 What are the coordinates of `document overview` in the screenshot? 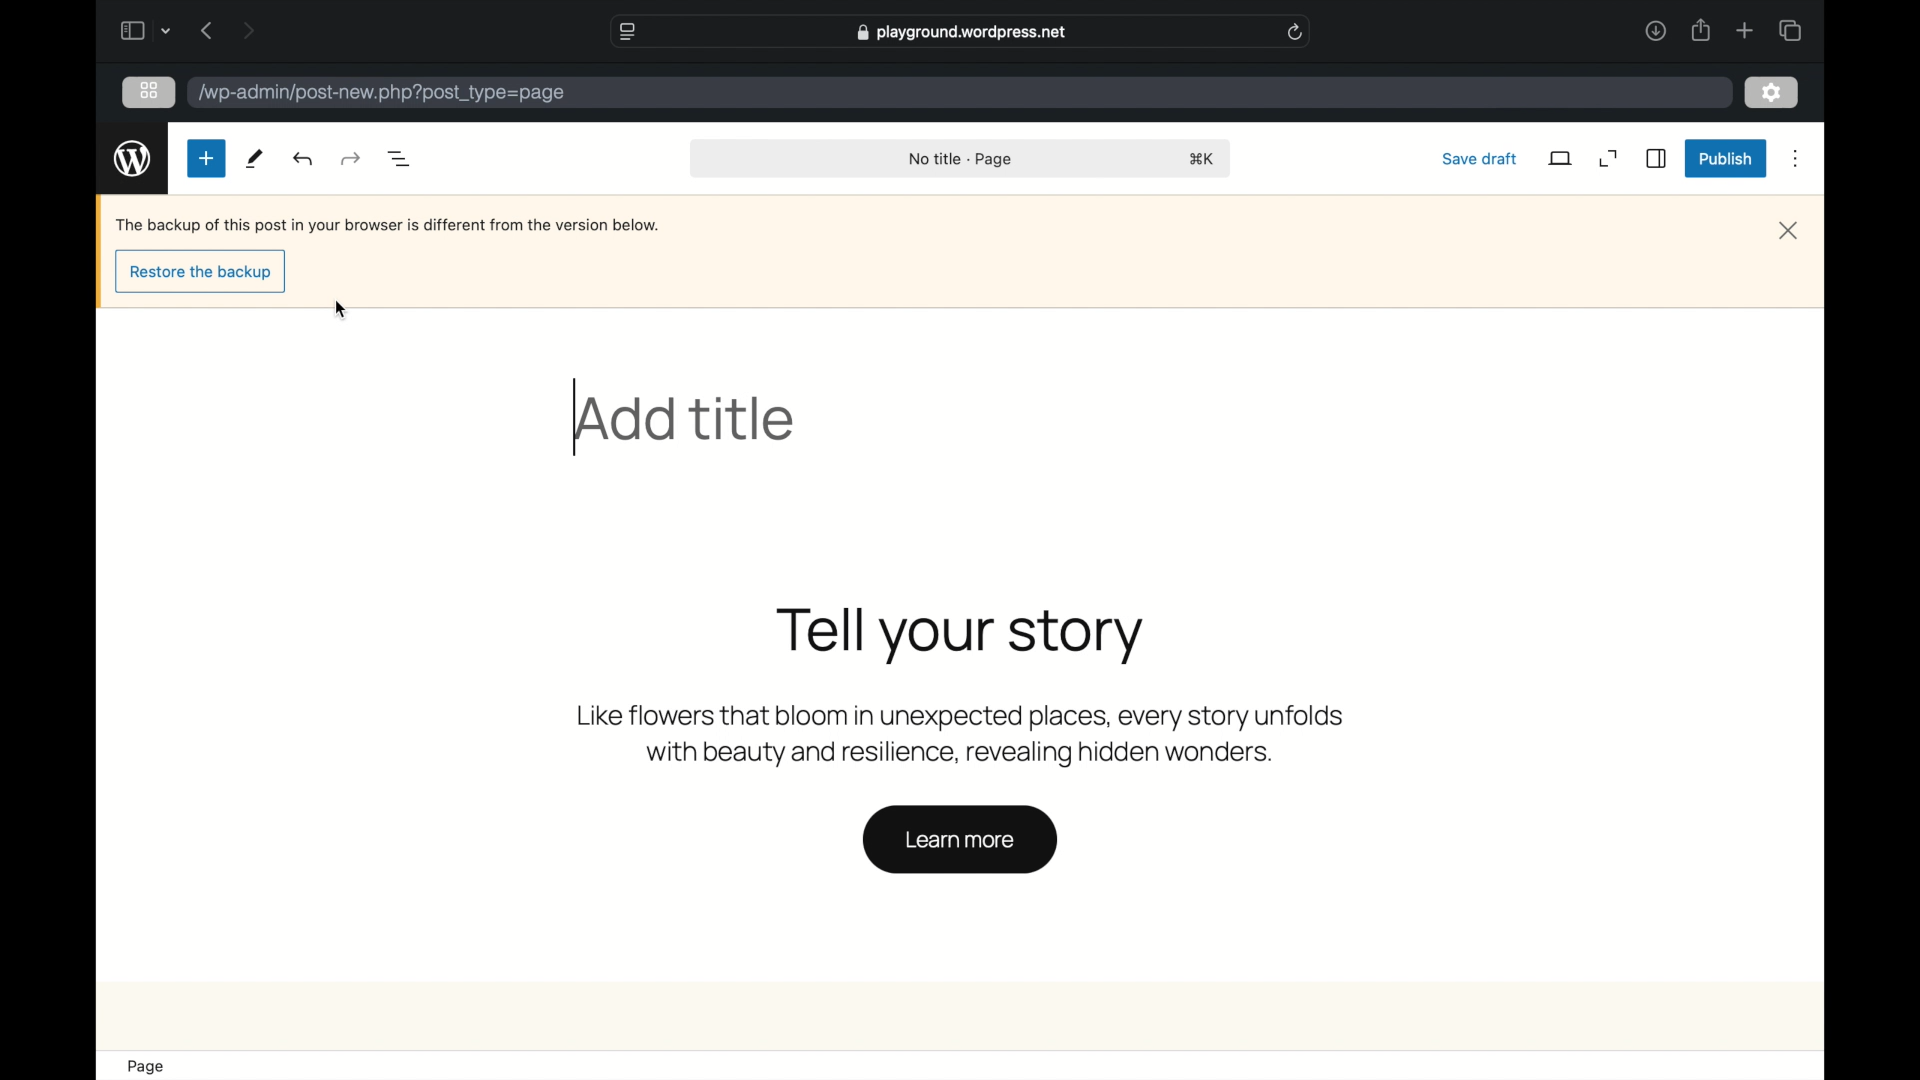 It's located at (403, 160).